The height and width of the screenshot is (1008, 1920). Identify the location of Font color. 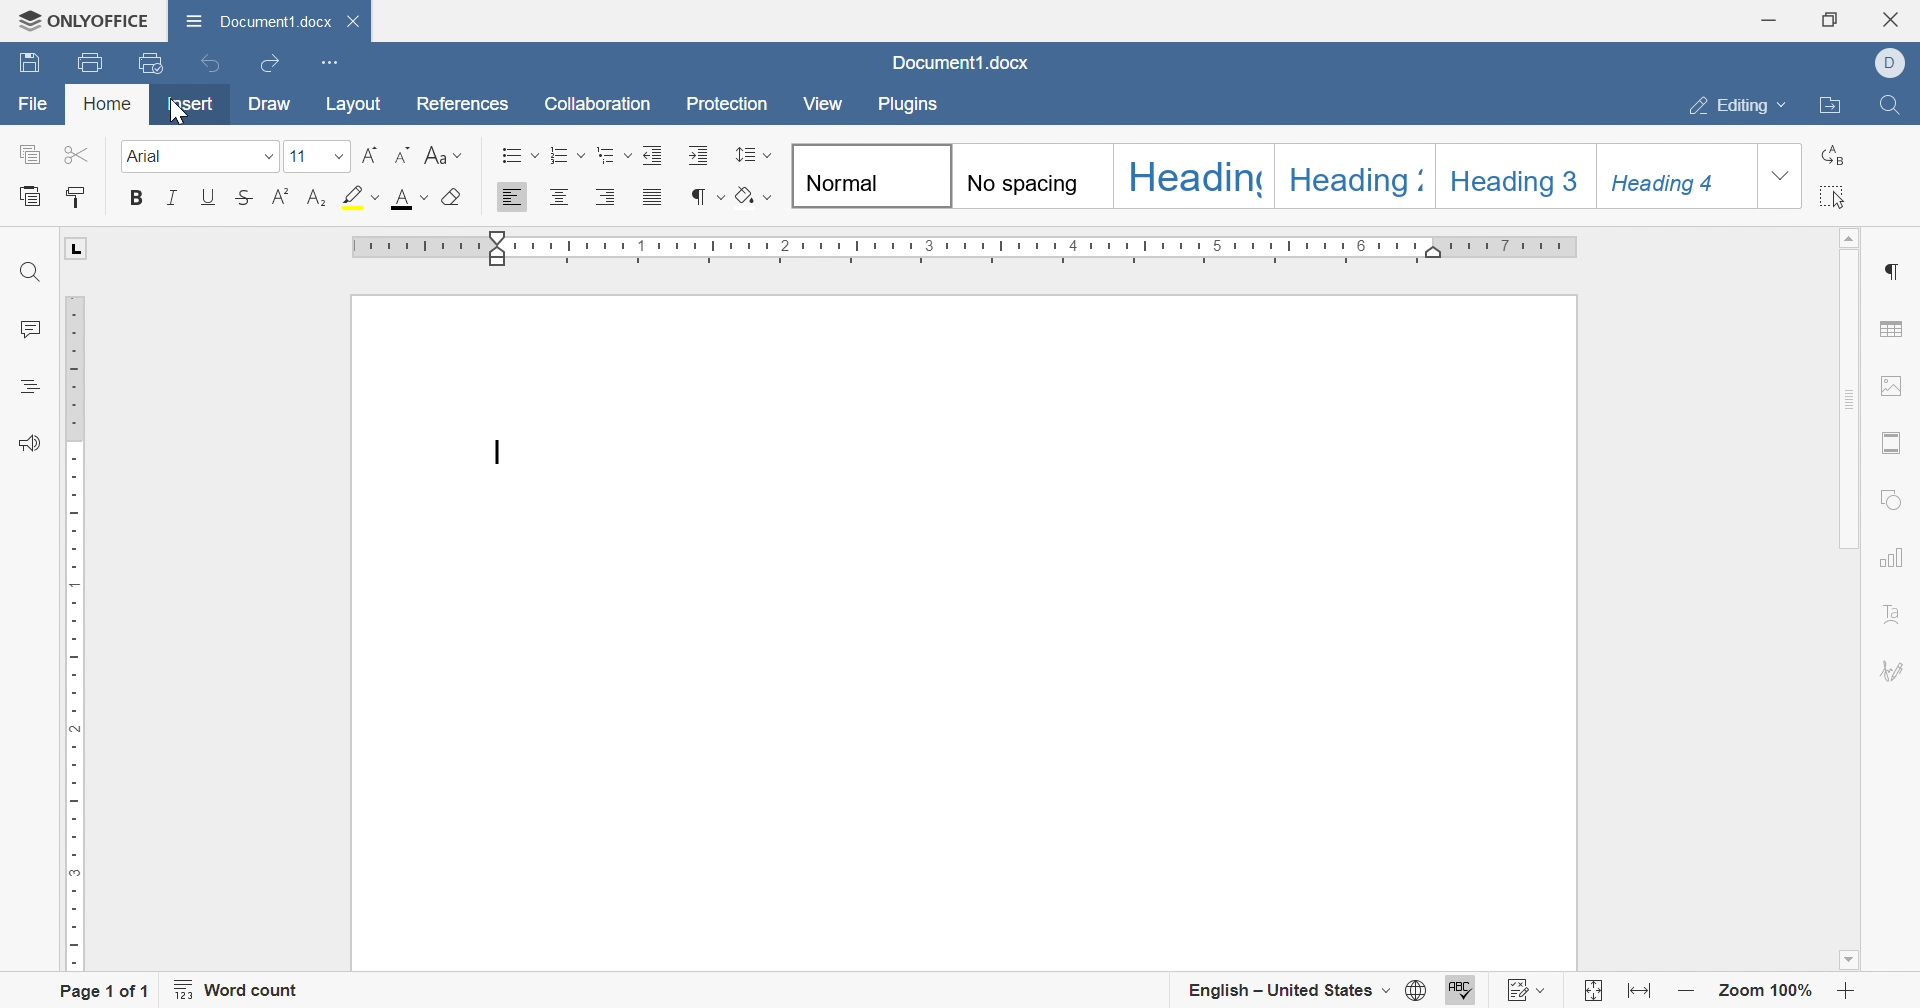
(403, 198).